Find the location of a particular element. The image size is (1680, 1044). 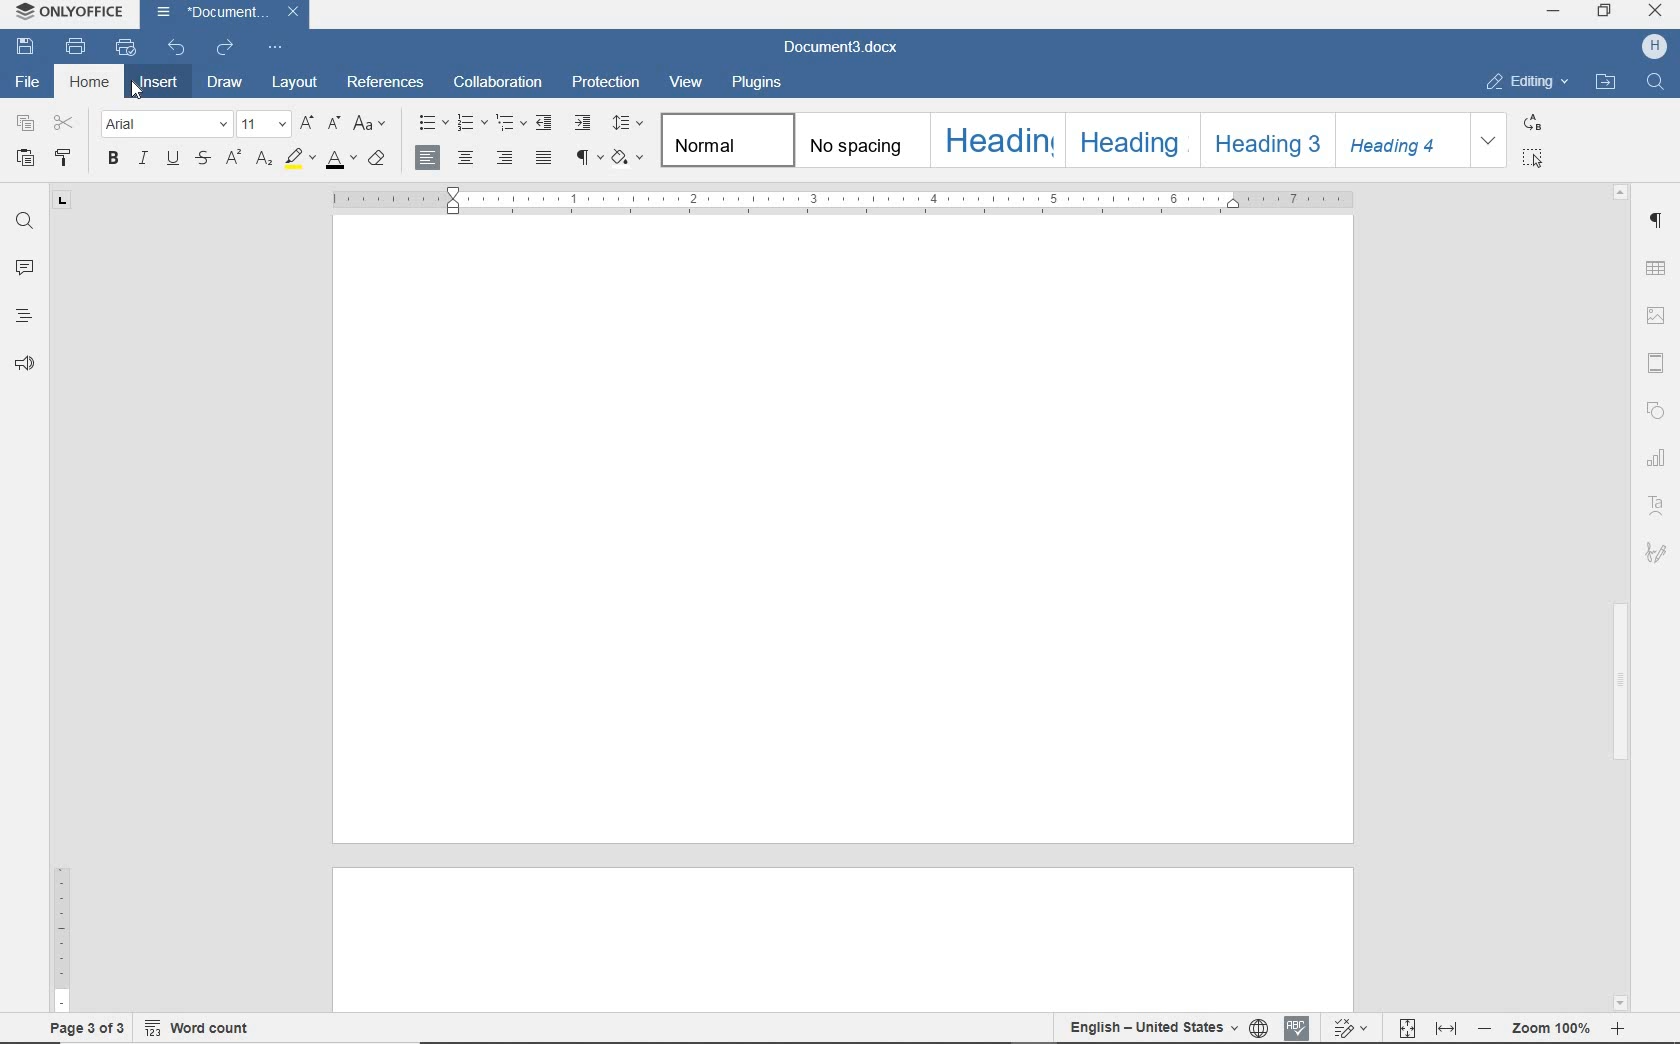

Zoom 100% is located at coordinates (1550, 1028).